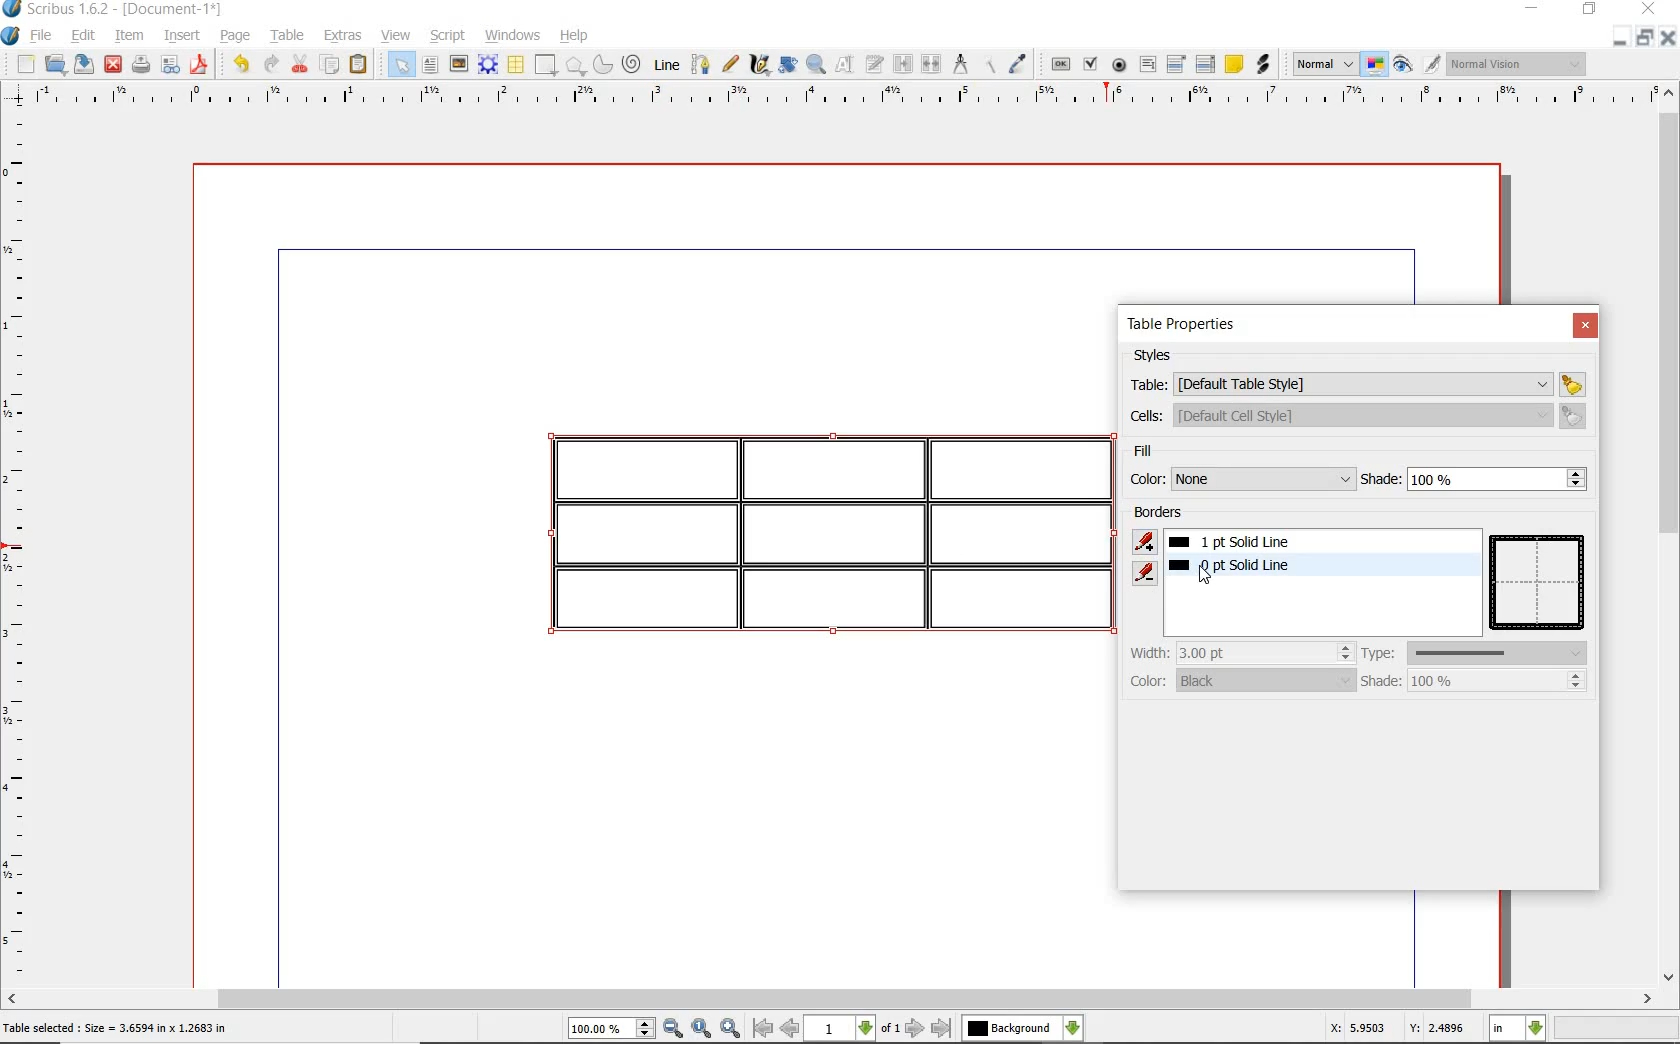 The width and height of the screenshot is (1680, 1044). Describe the element at coordinates (817, 529) in the screenshot. I see `table highlighted` at that location.